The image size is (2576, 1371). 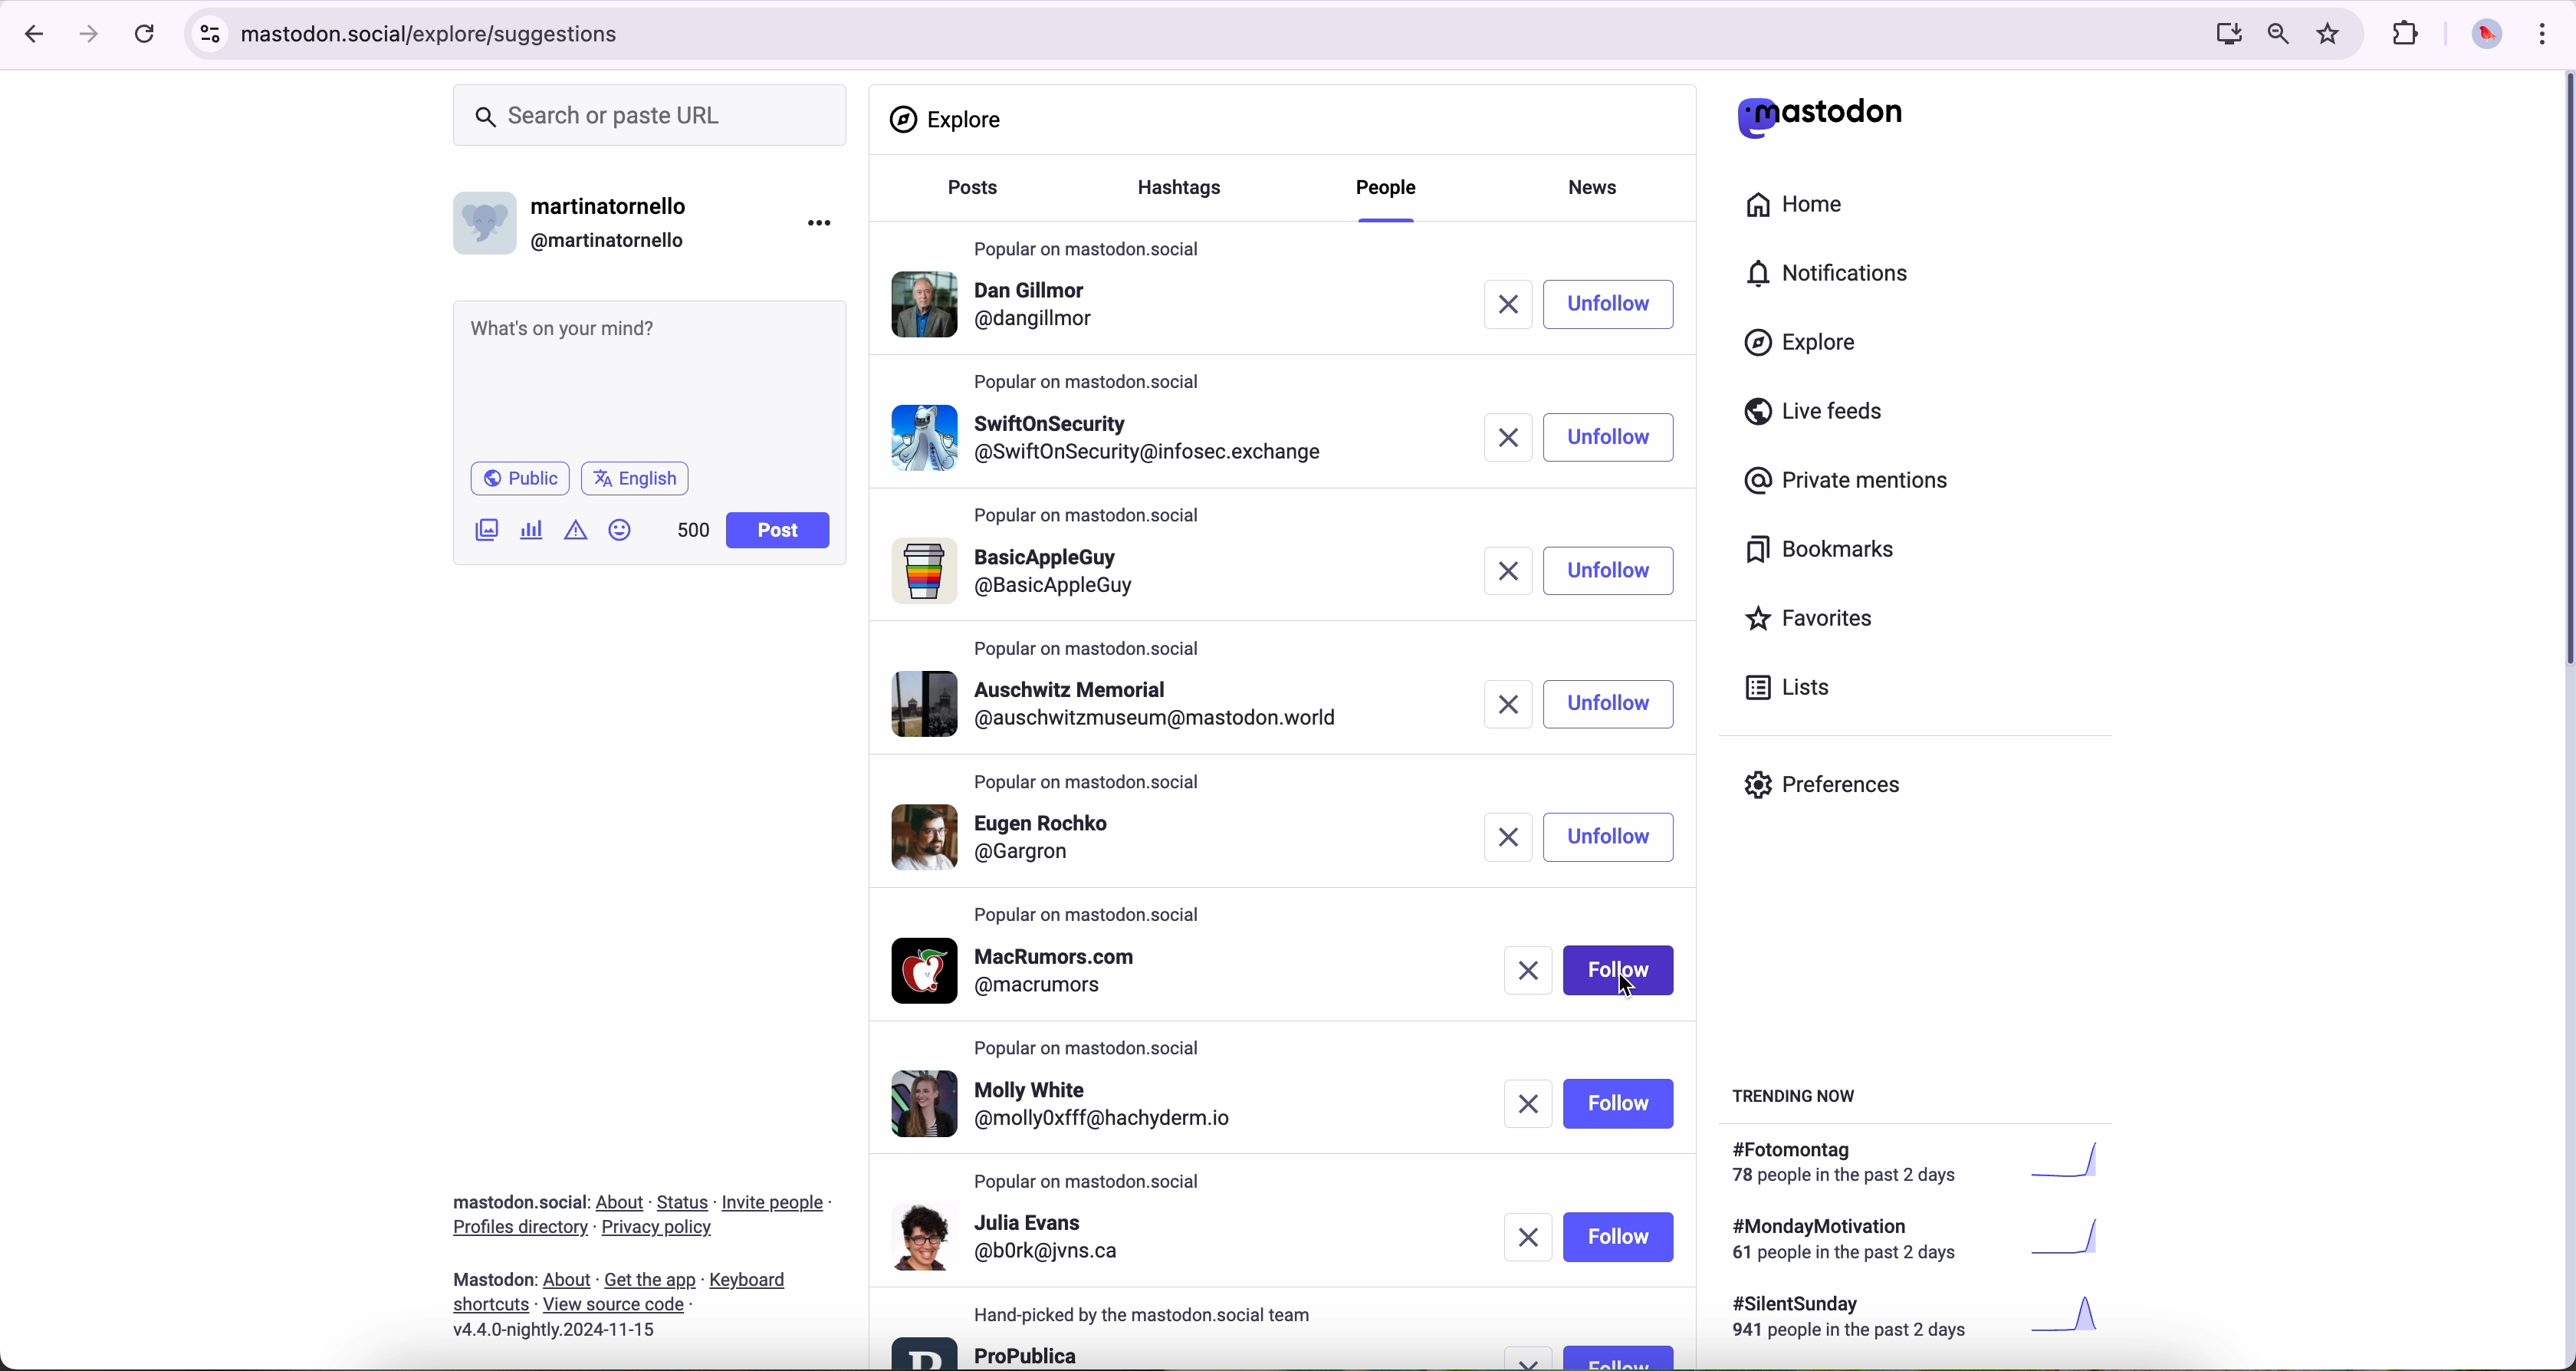 I want to click on remove, so click(x=1505, y=837).